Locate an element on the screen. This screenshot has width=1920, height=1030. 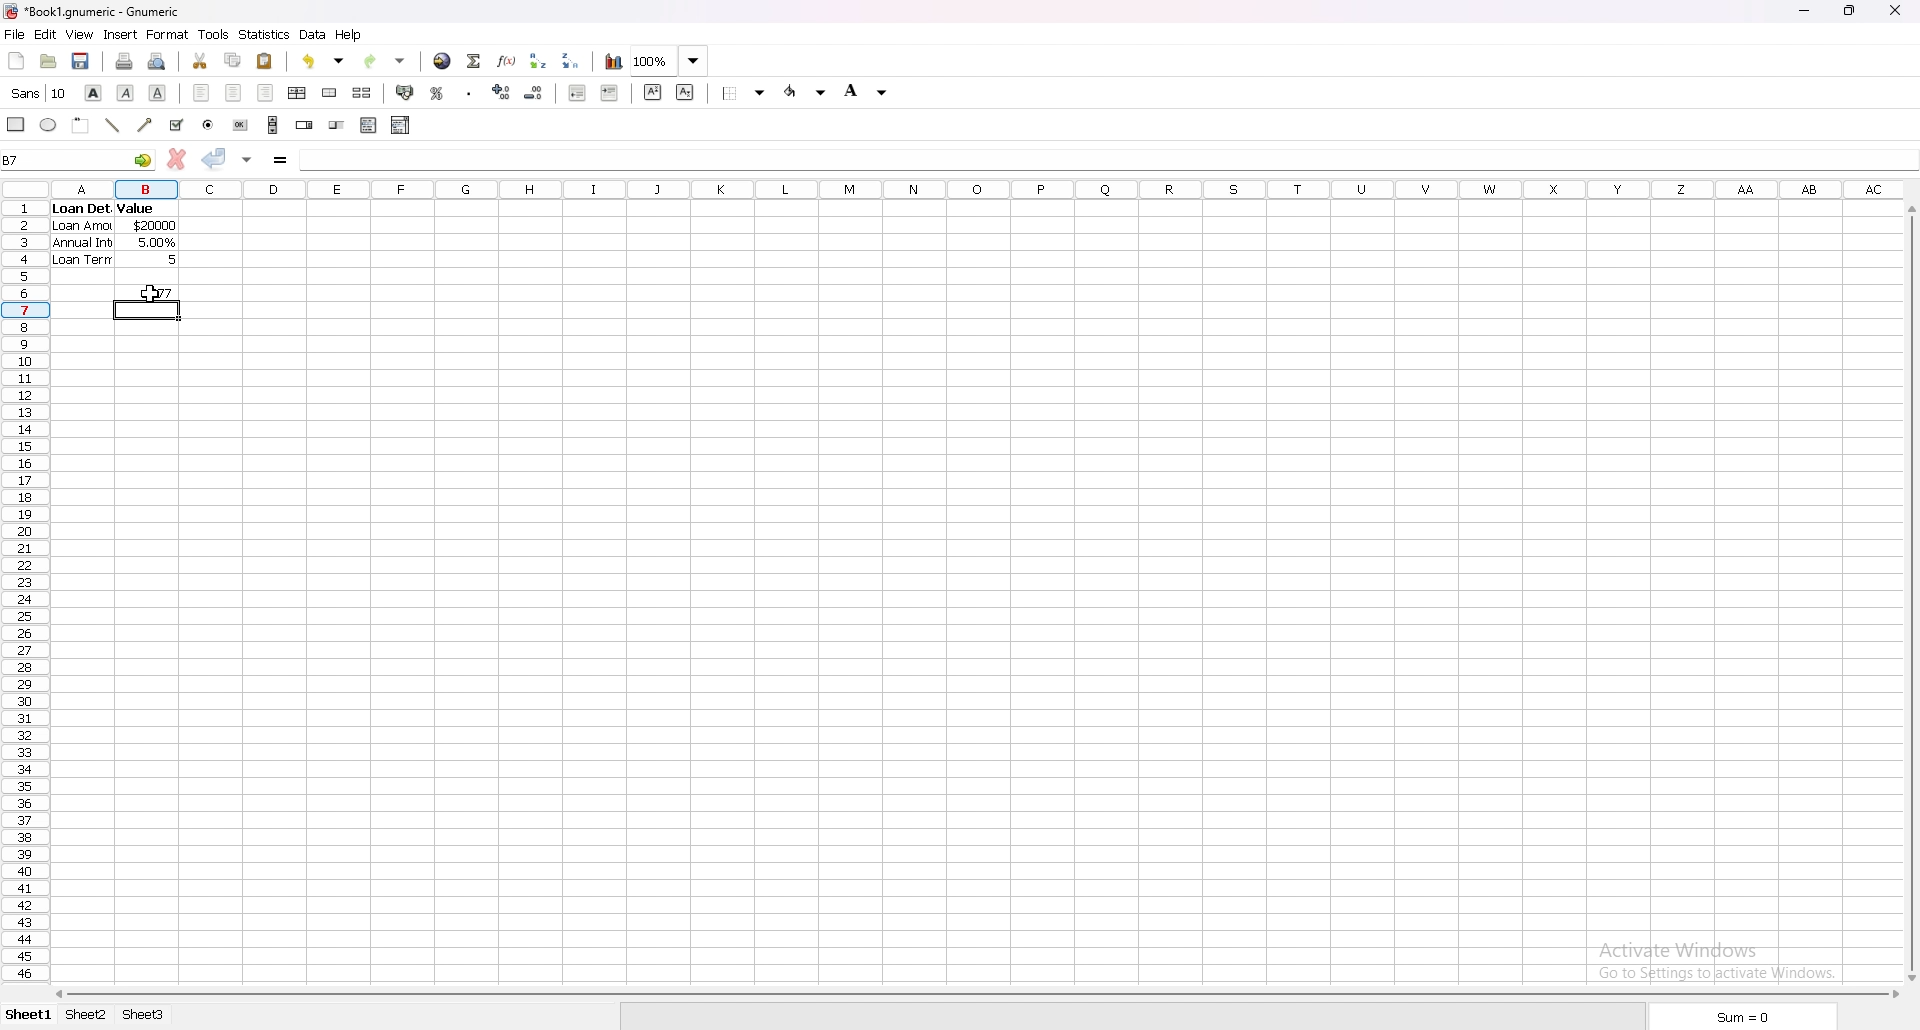
print preview is located at coordinates (158, 60).